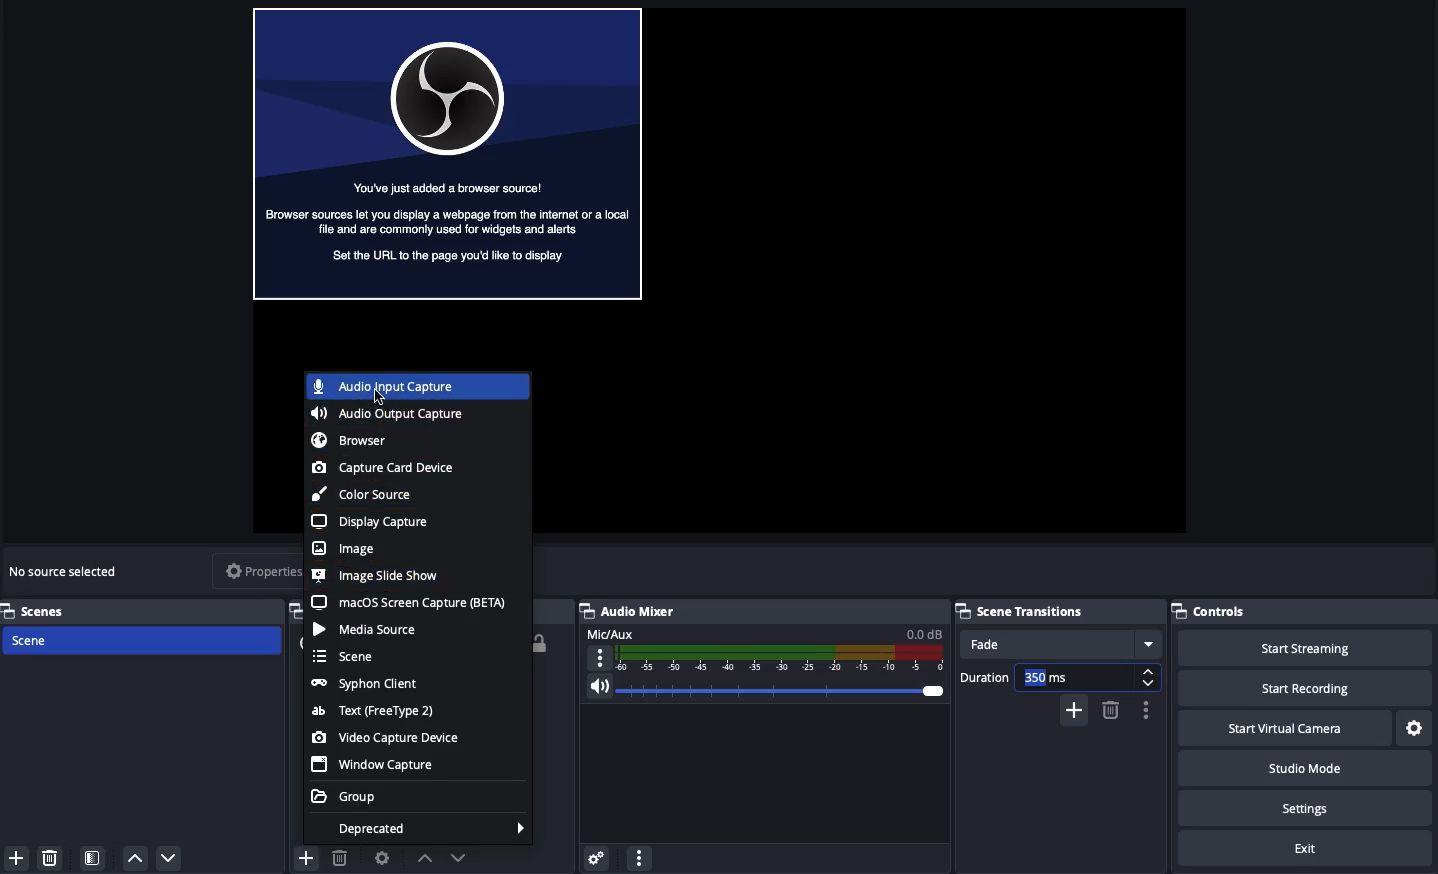 This screenshot has height=874, width=1438. What do you see at coordinates (1305, 771) in the screenshot?
I see `Studio mode` at bounding box center [1305, 771].